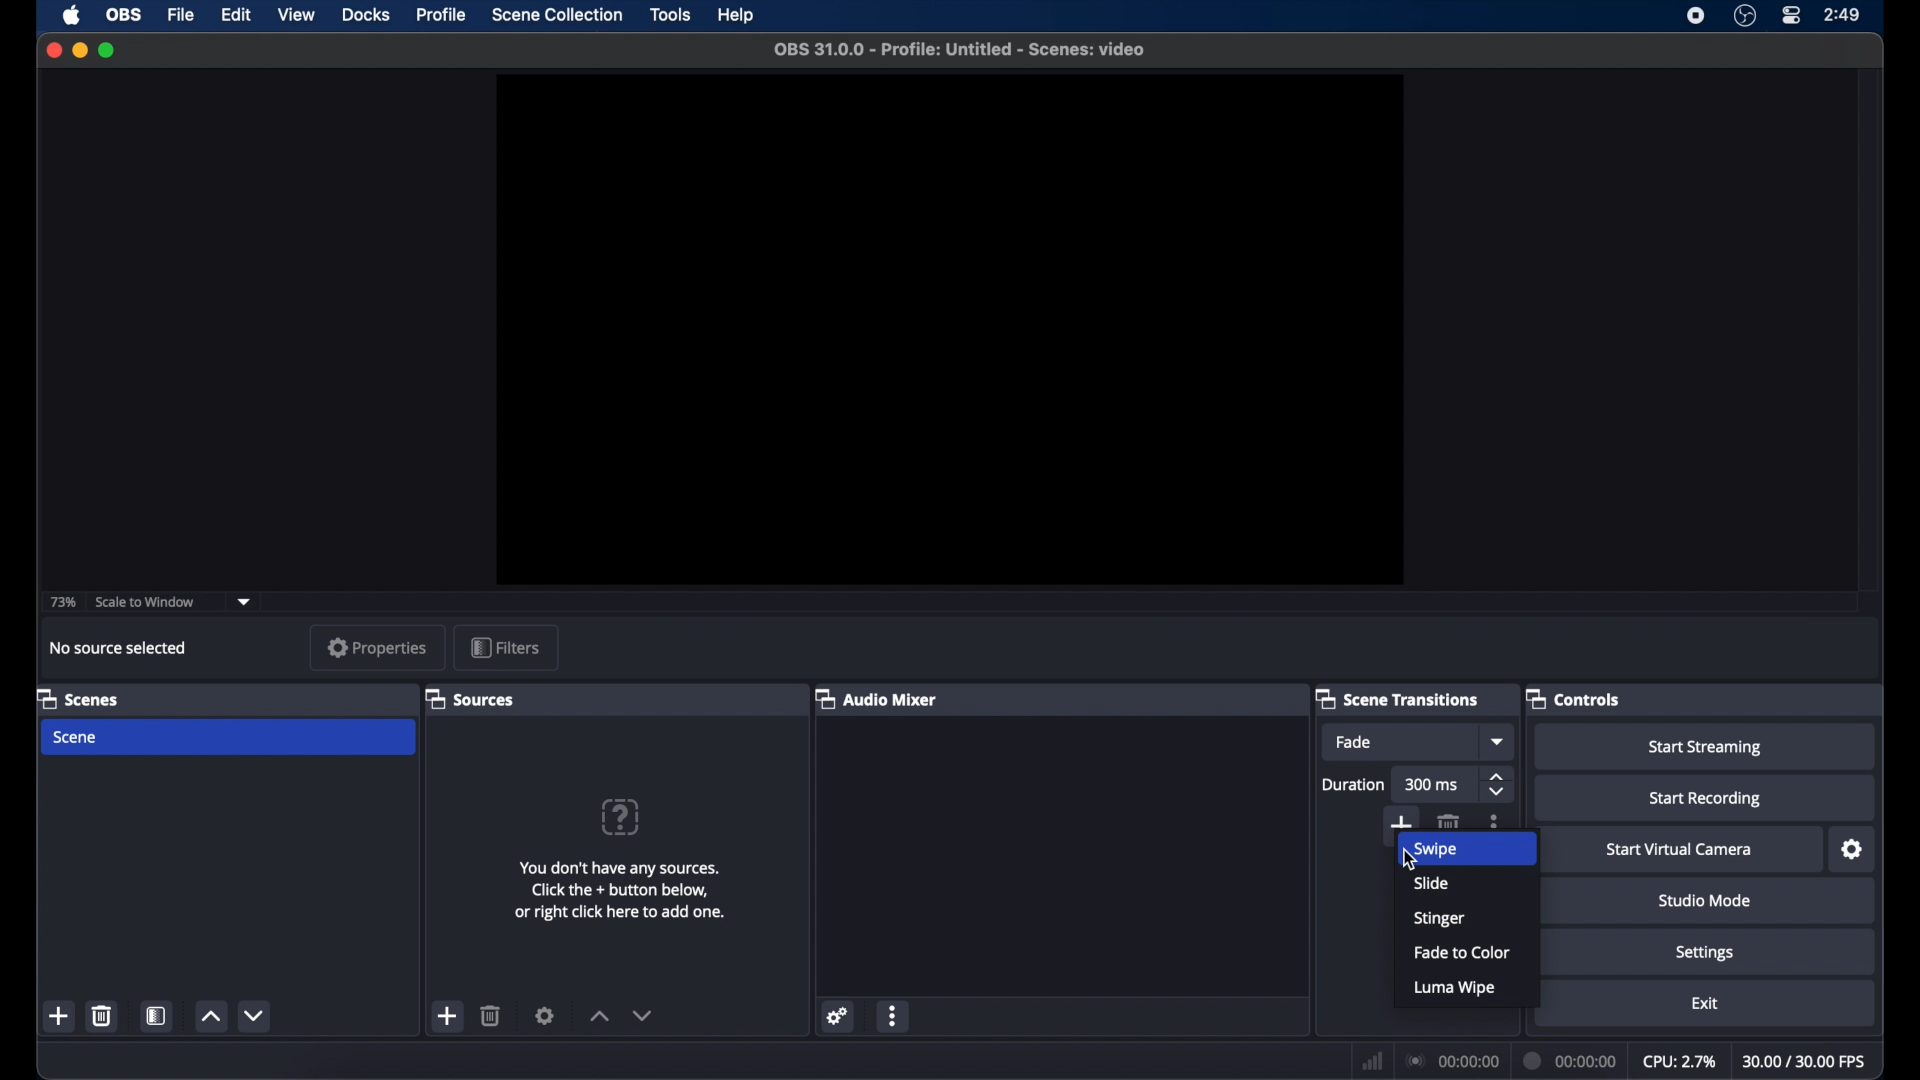 This screenshot has height=1080, width=1920. I want to click on filters, so click(506, 648).